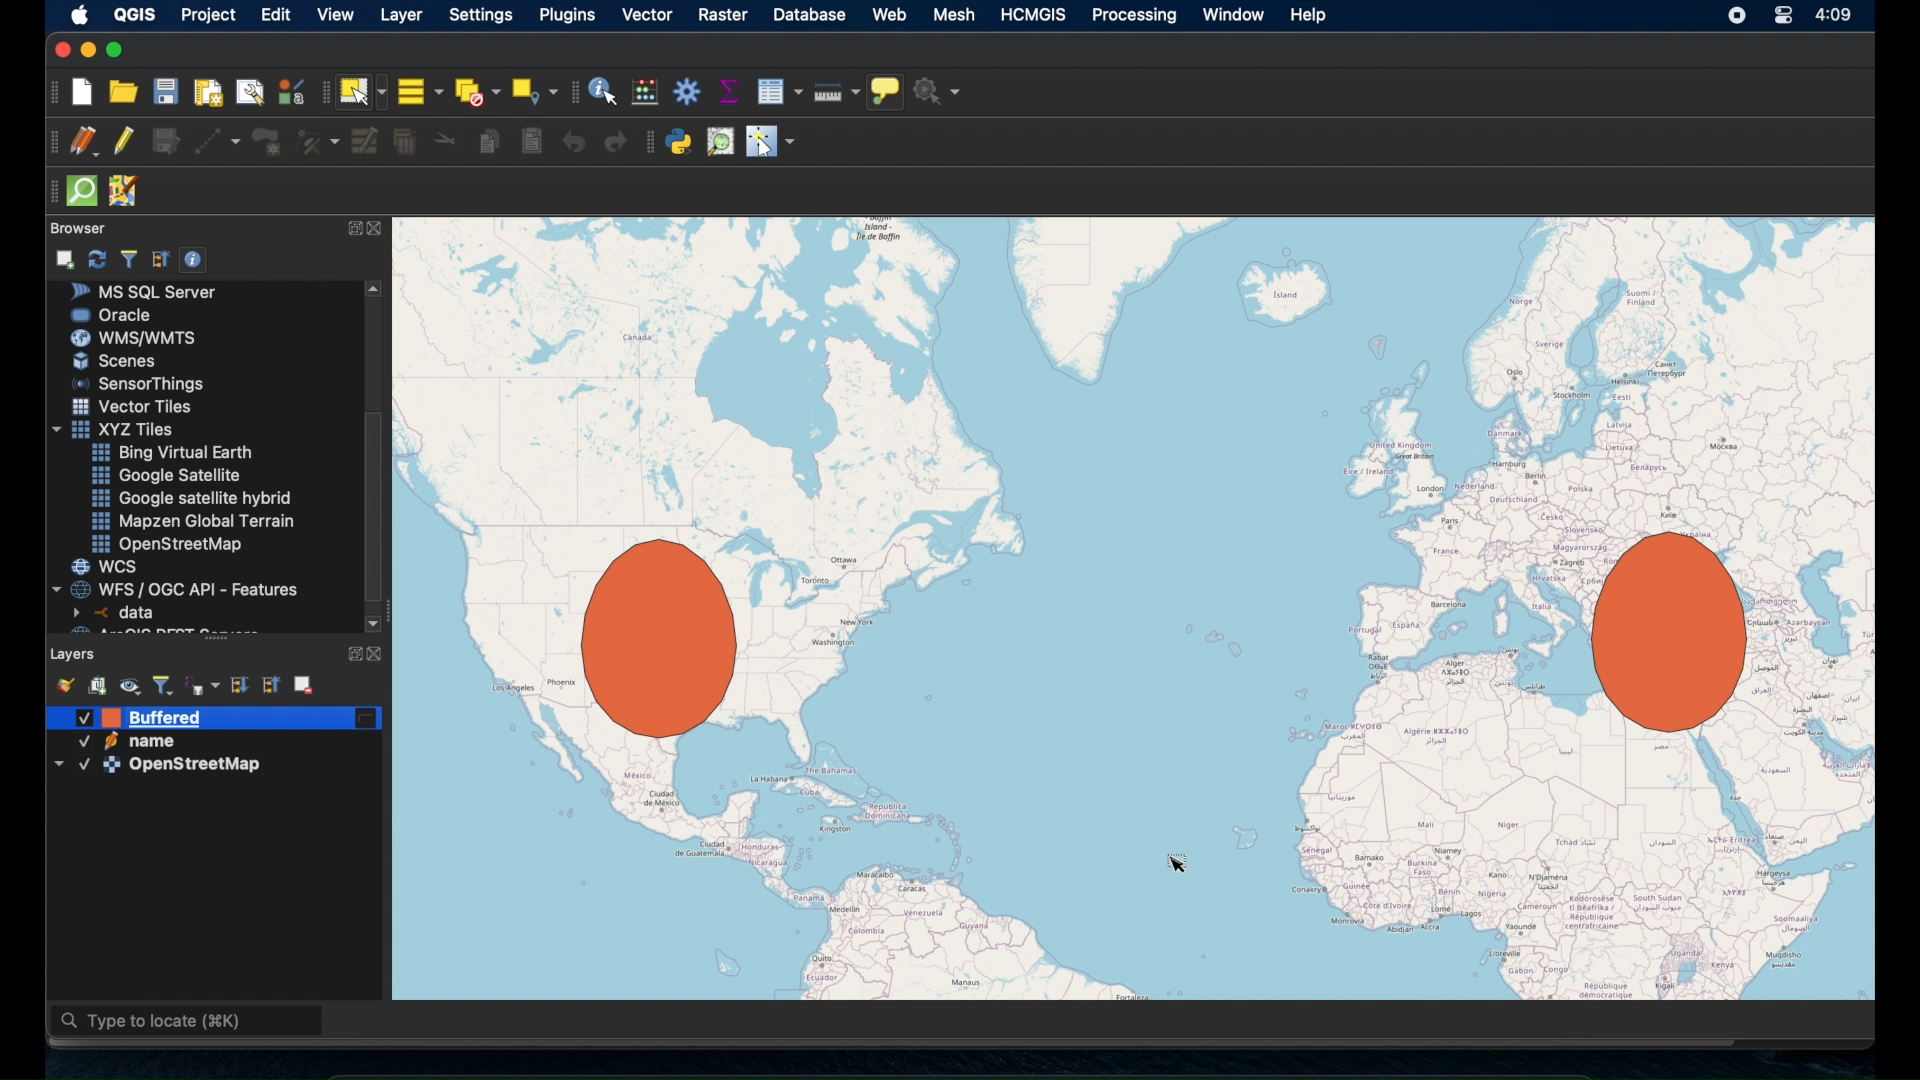  Describe the element at coordinates (1310, 15) in the screenshot. I see `help` at that location.